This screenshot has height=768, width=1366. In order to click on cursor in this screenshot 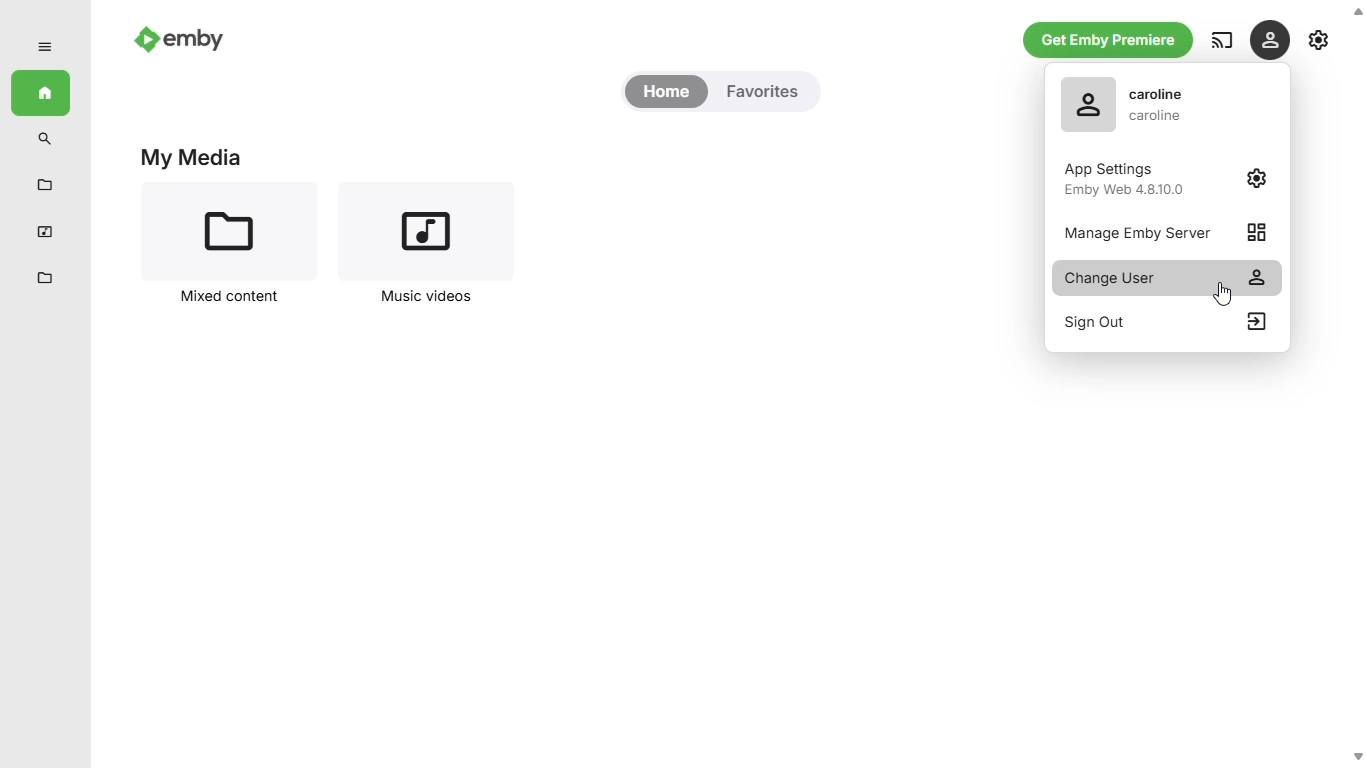, I will do `click(1223, 294)`.